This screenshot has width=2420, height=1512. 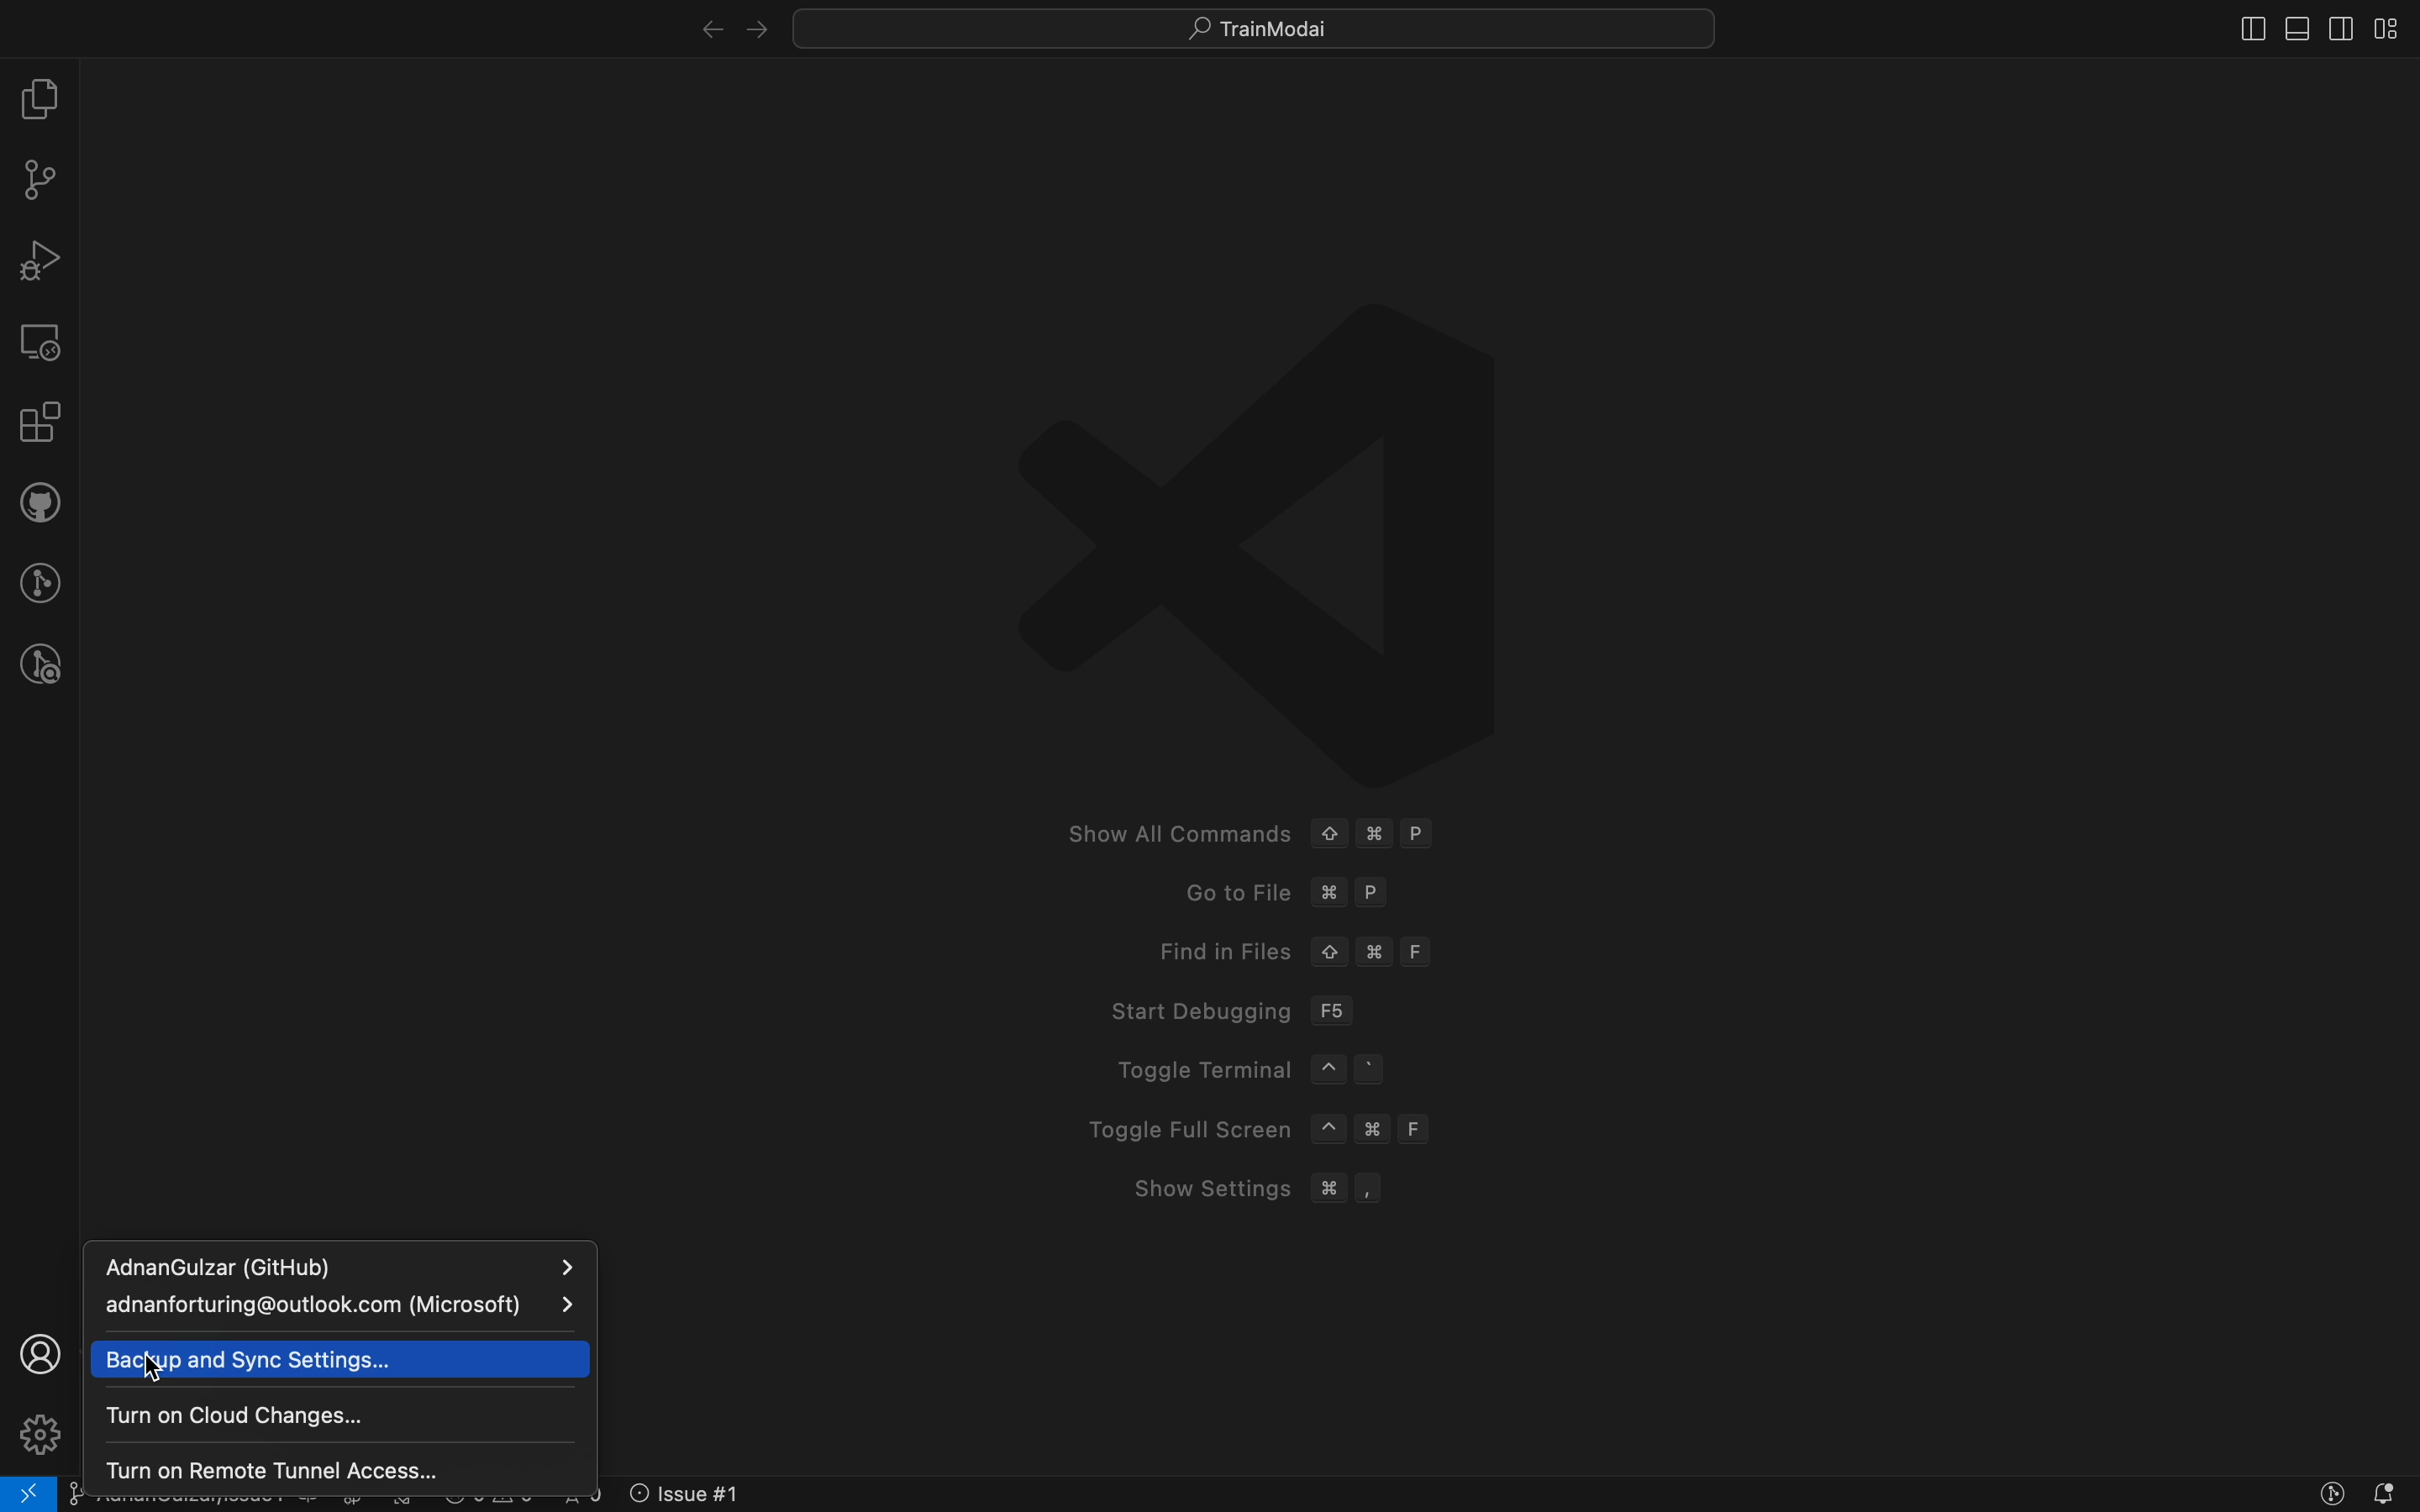 I want to click on remote tunnel on, so click(x=330, y=1473).